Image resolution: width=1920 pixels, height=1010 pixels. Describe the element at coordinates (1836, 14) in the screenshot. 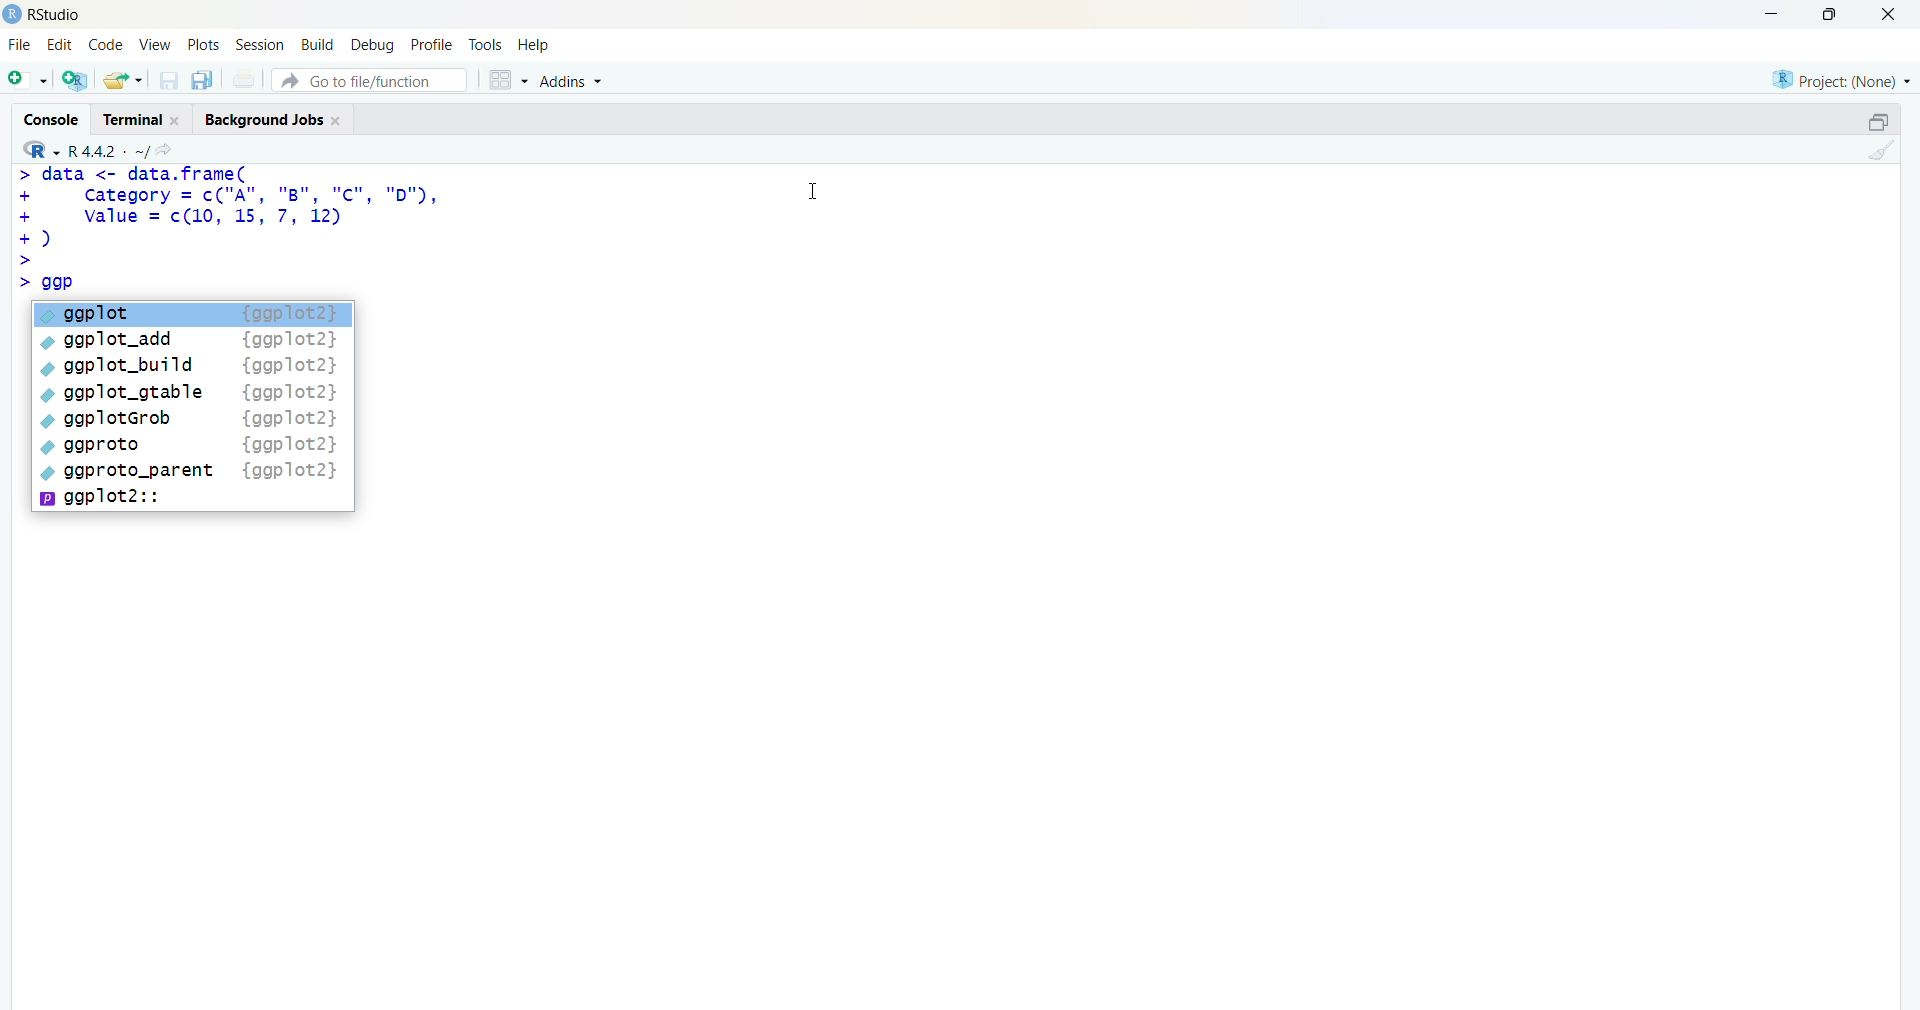

I see `maximize` at that location.